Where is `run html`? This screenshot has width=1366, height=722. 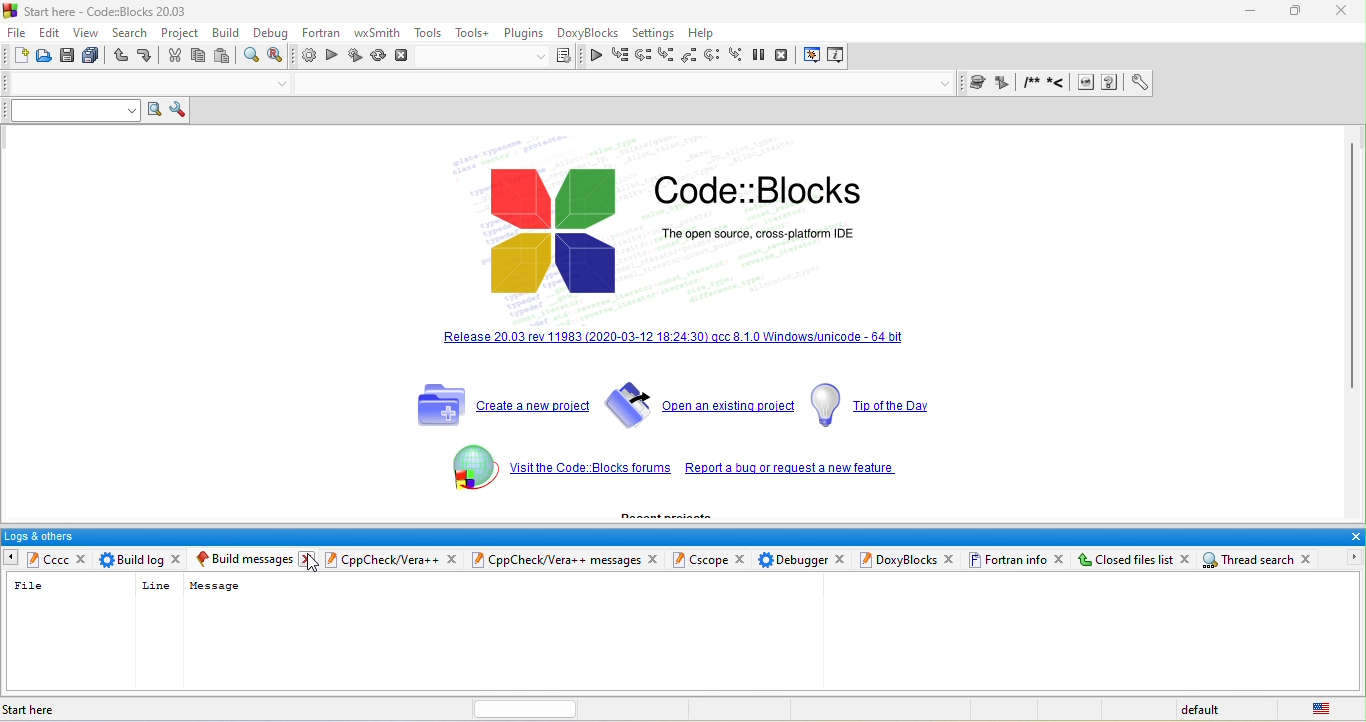 run html is located at coordinates (1087, 84).